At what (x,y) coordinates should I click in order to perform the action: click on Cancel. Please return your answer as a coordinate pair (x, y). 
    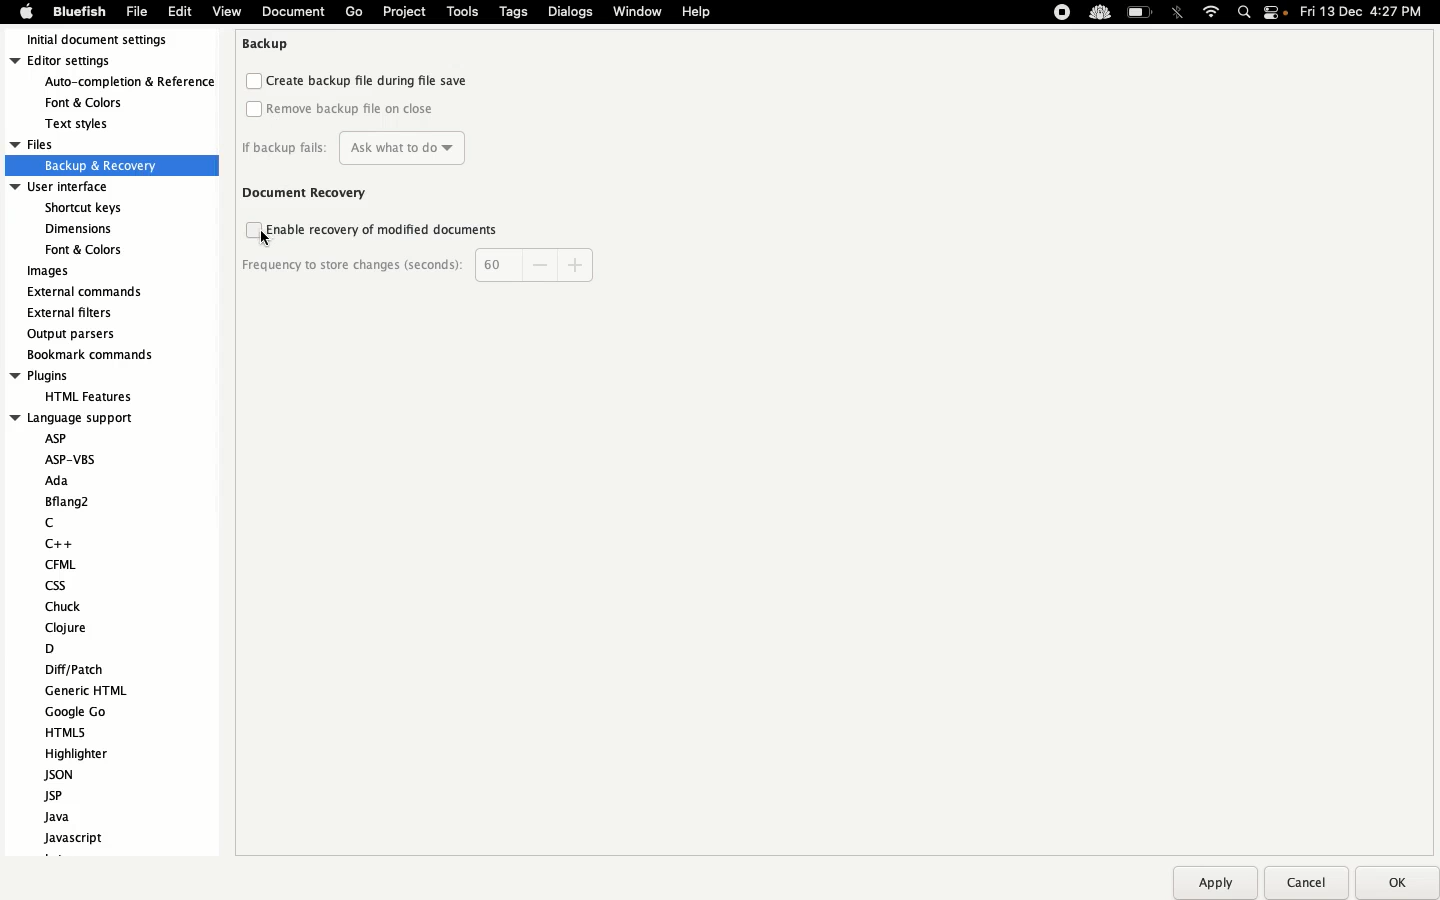
    Looking at the image, I should click on (1309, 880).